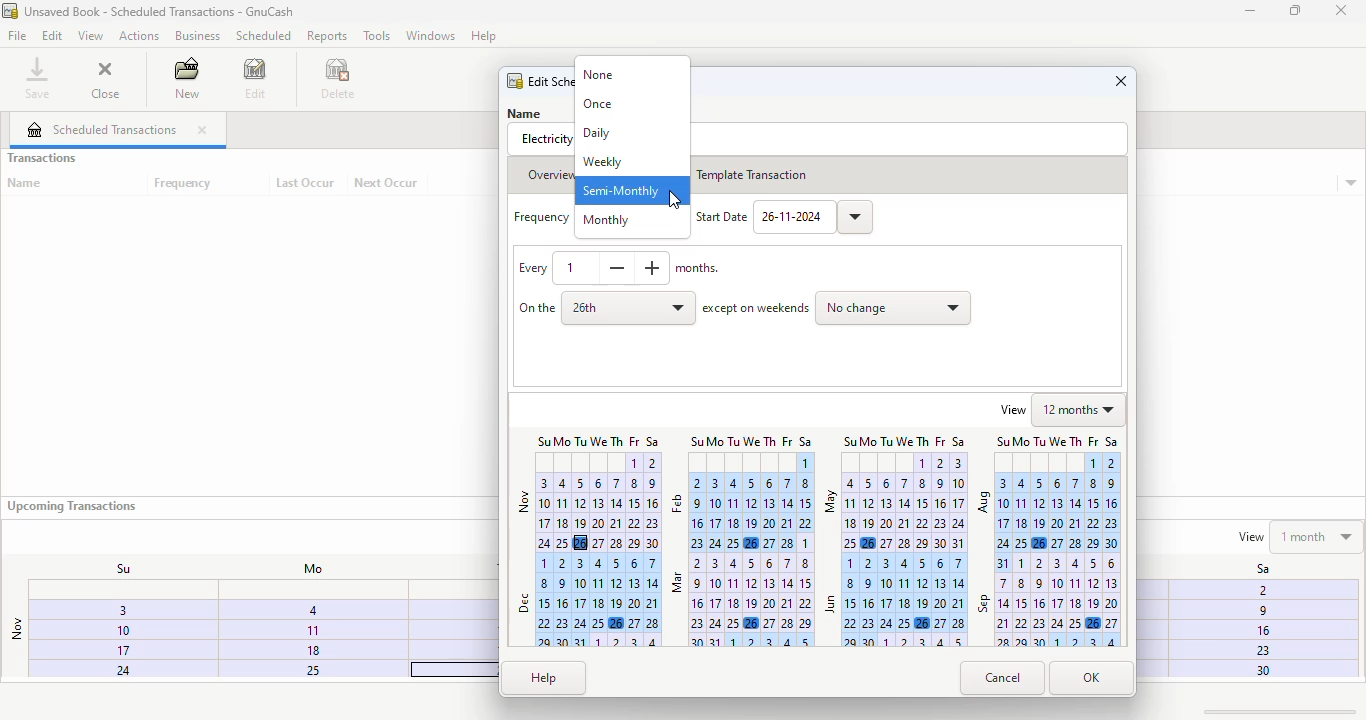  I want to click on Help, so click(487, 35).